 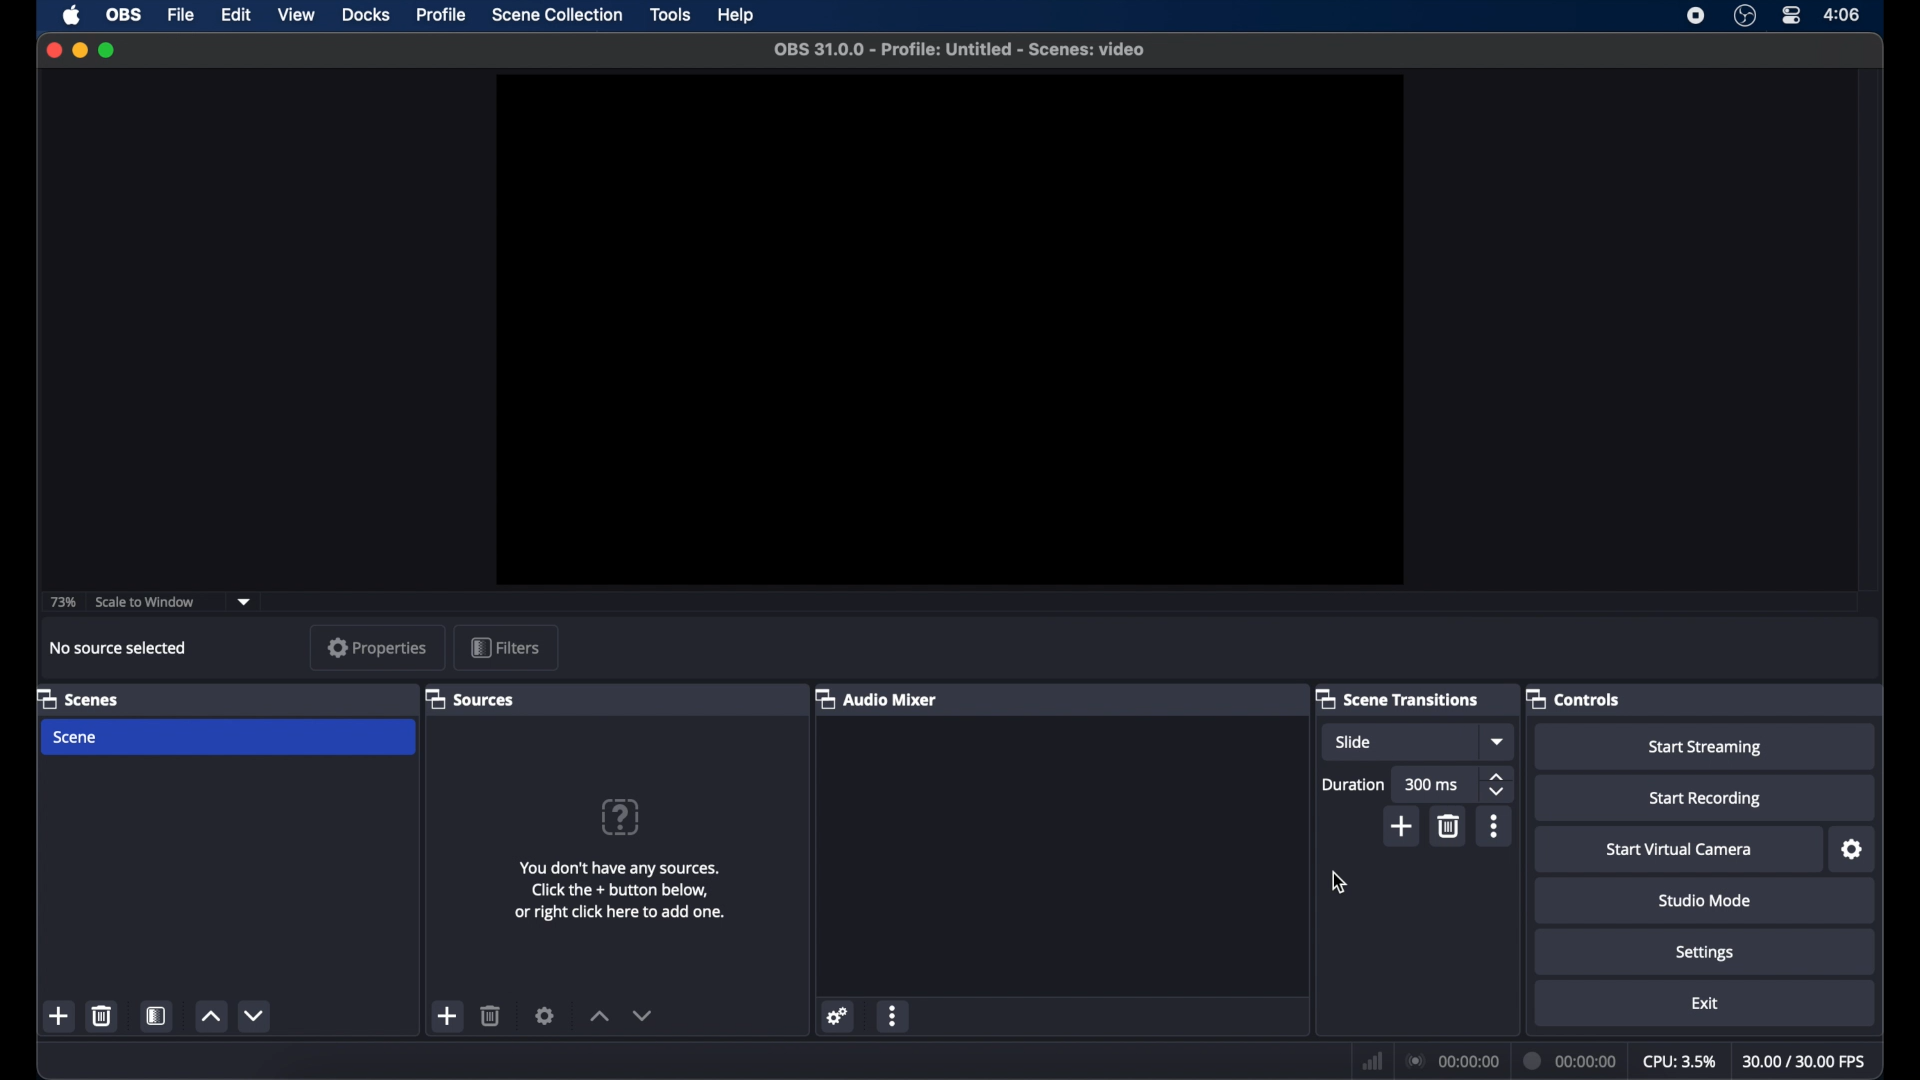 I want to click on time, so click(x=1843, y=14).